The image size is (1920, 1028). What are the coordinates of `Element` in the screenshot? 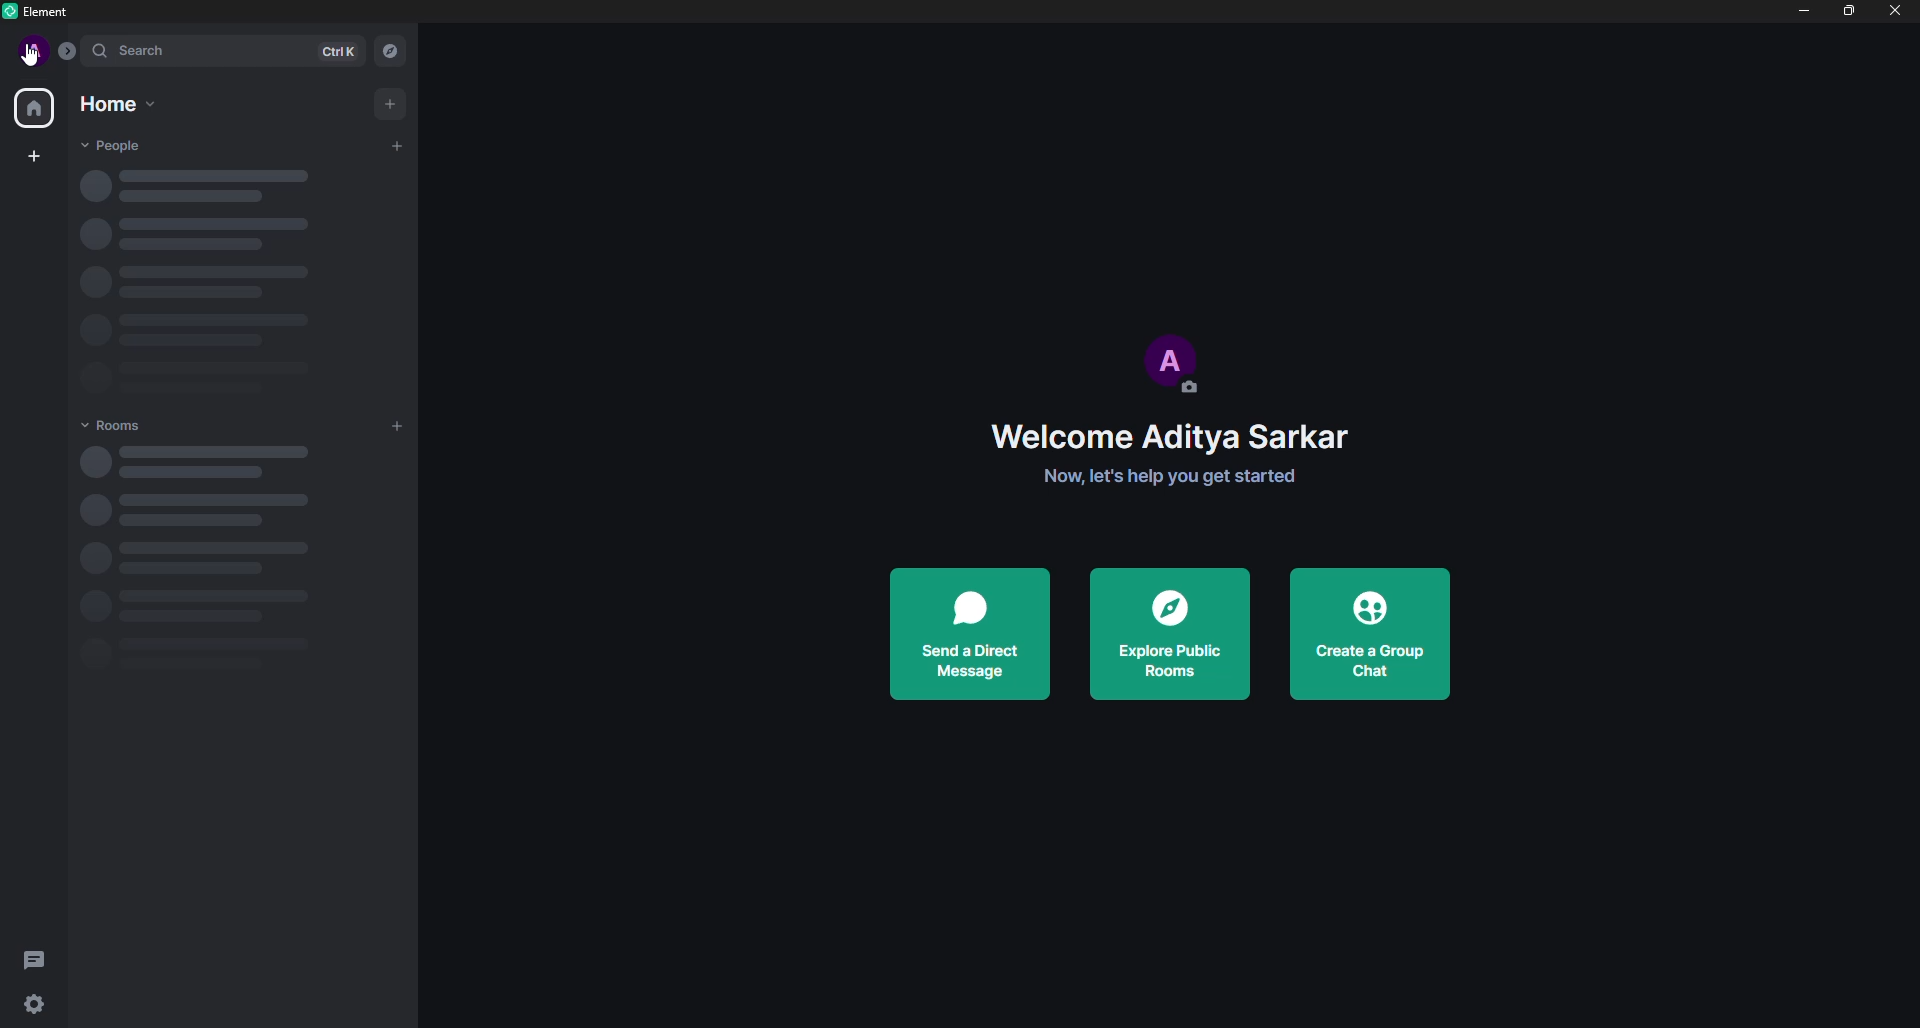 It's located at (36, 12).